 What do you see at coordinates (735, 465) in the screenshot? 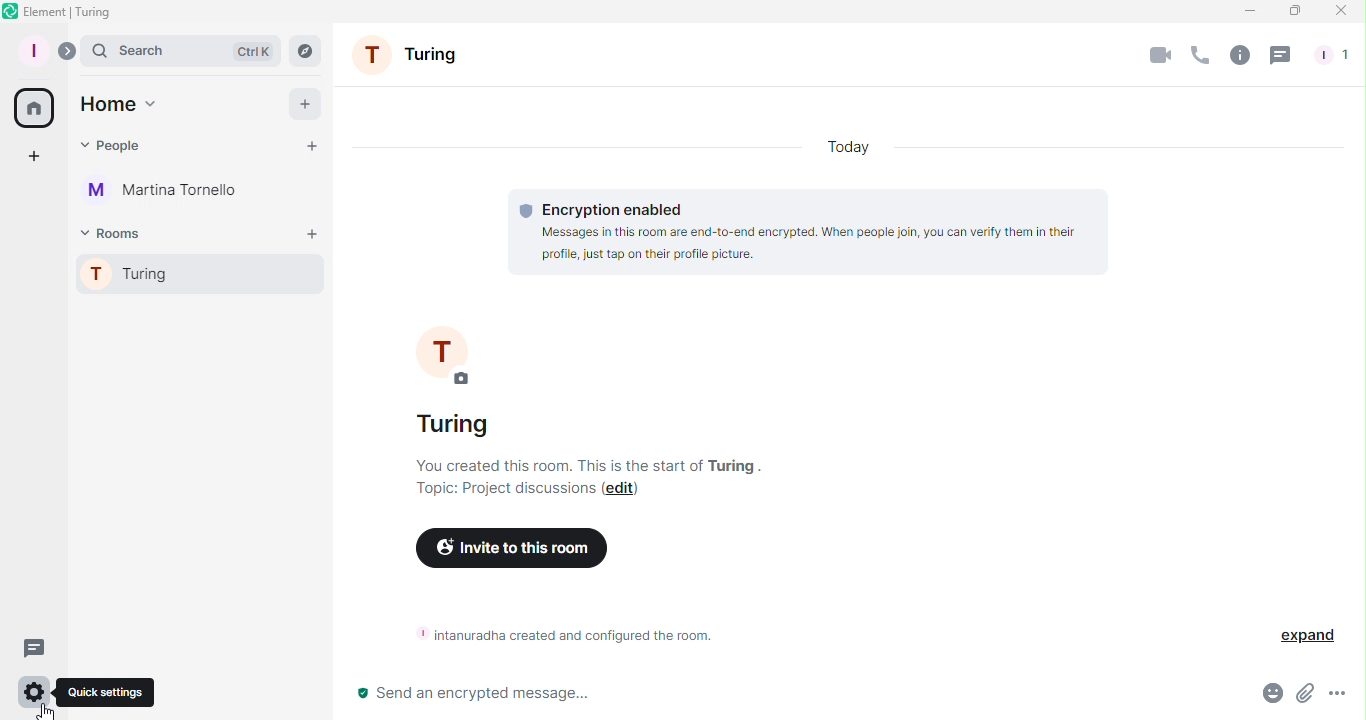
I see `Turing .` at bounding box center [735, 465].